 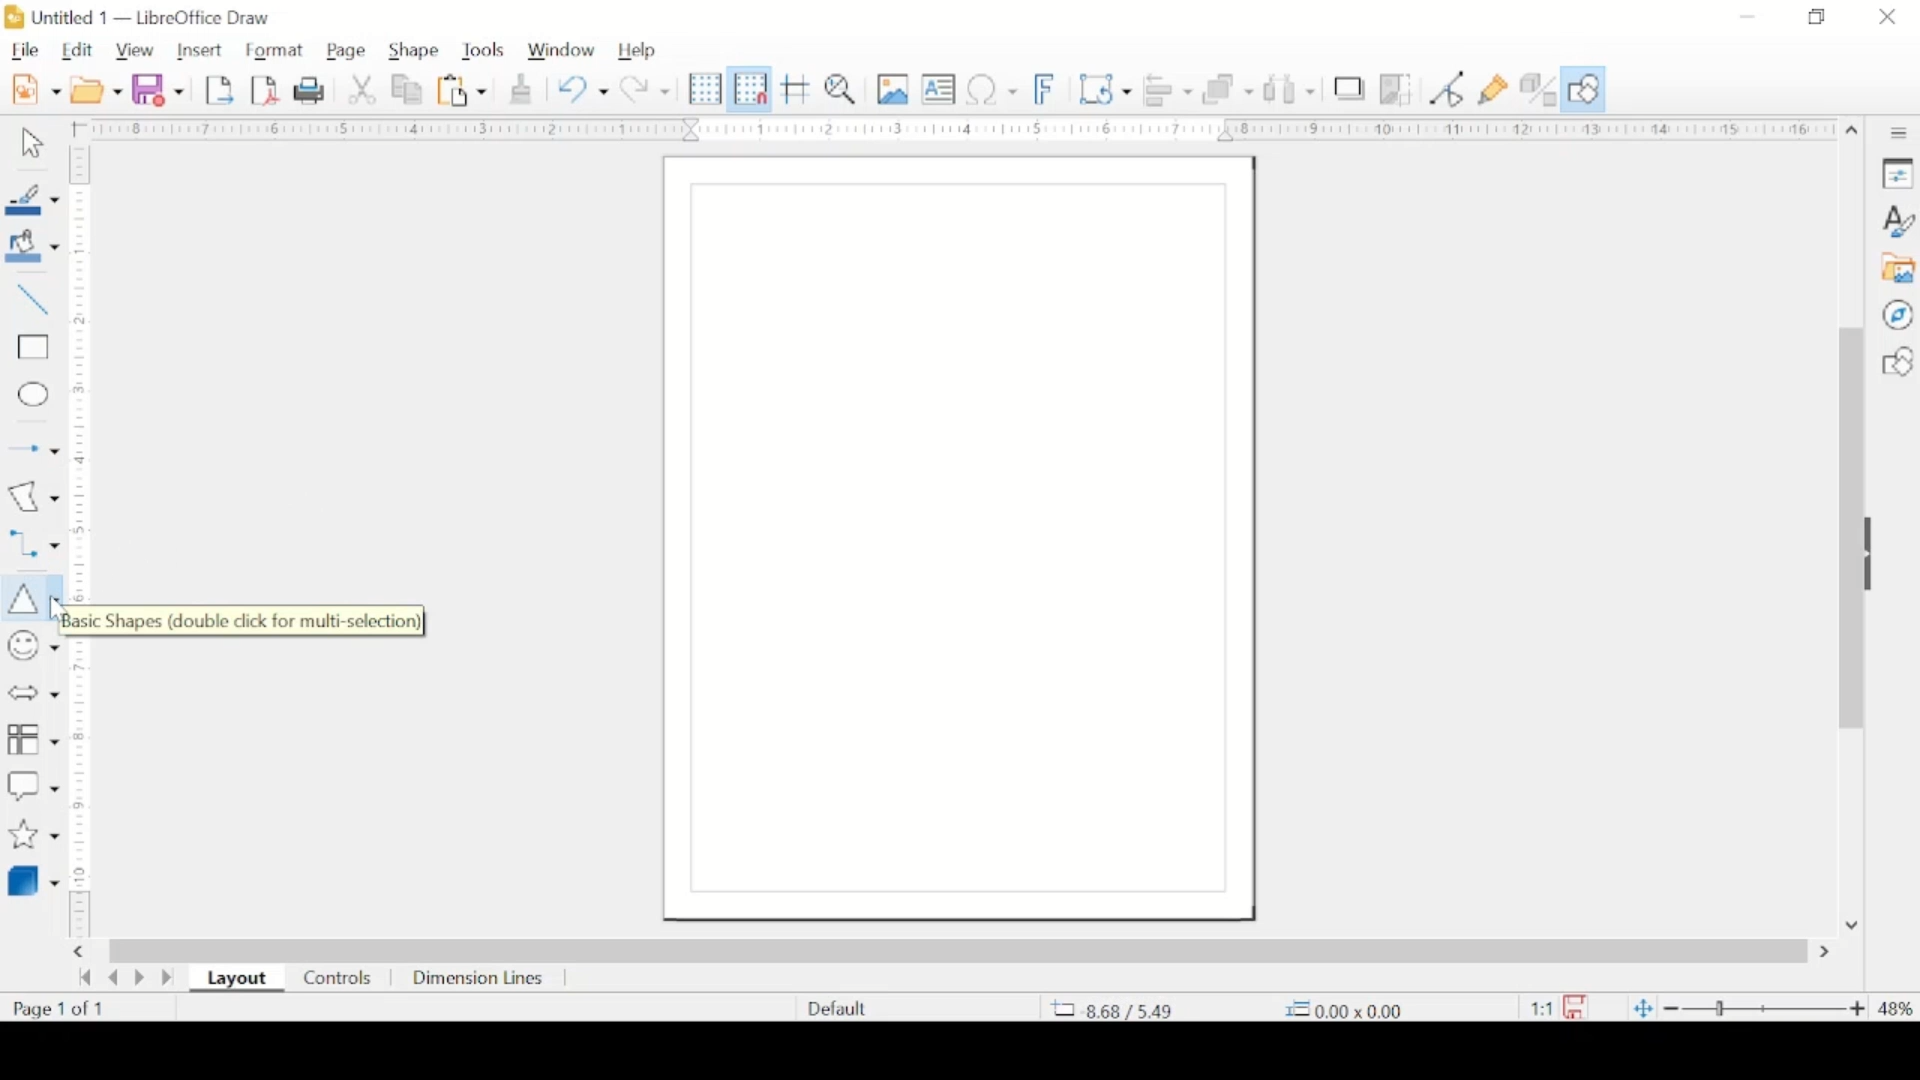 What do you see at coordinates (137, 49) in the screenshot?
I see `view` at bounding box center [137, 49].